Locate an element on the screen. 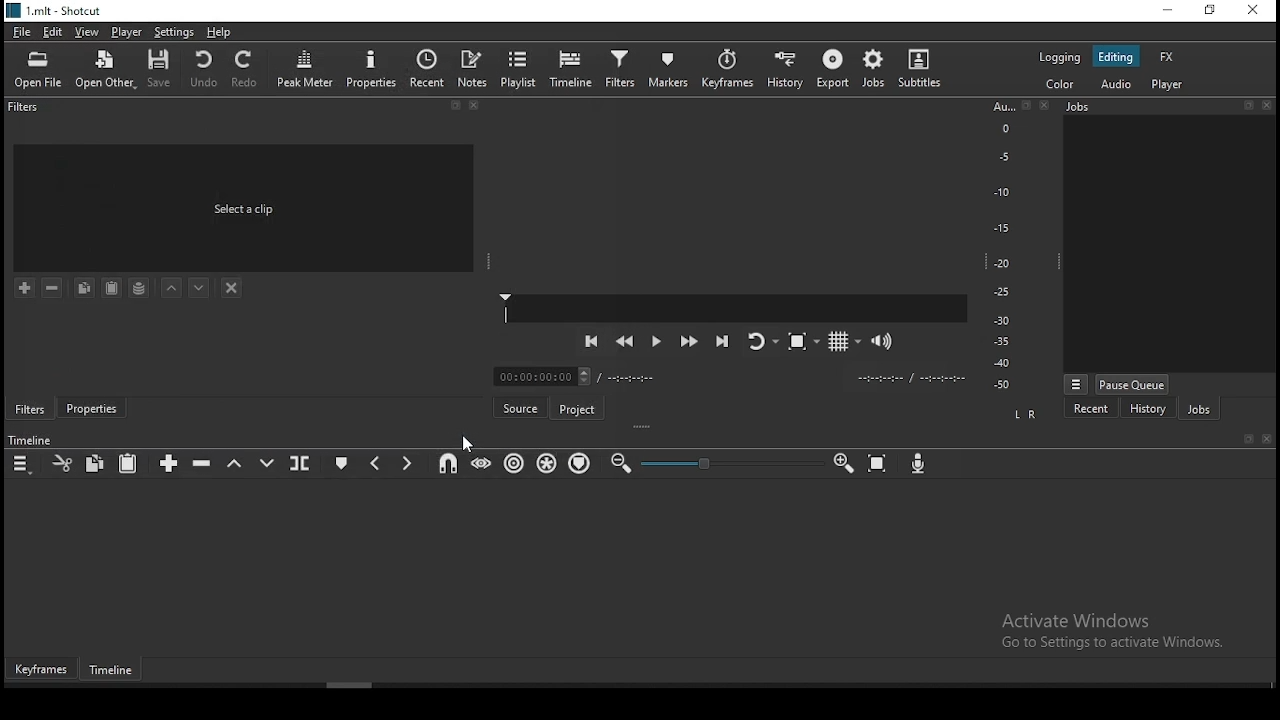 The image size is (1280, 720). project is located at coordinates (579, 406).